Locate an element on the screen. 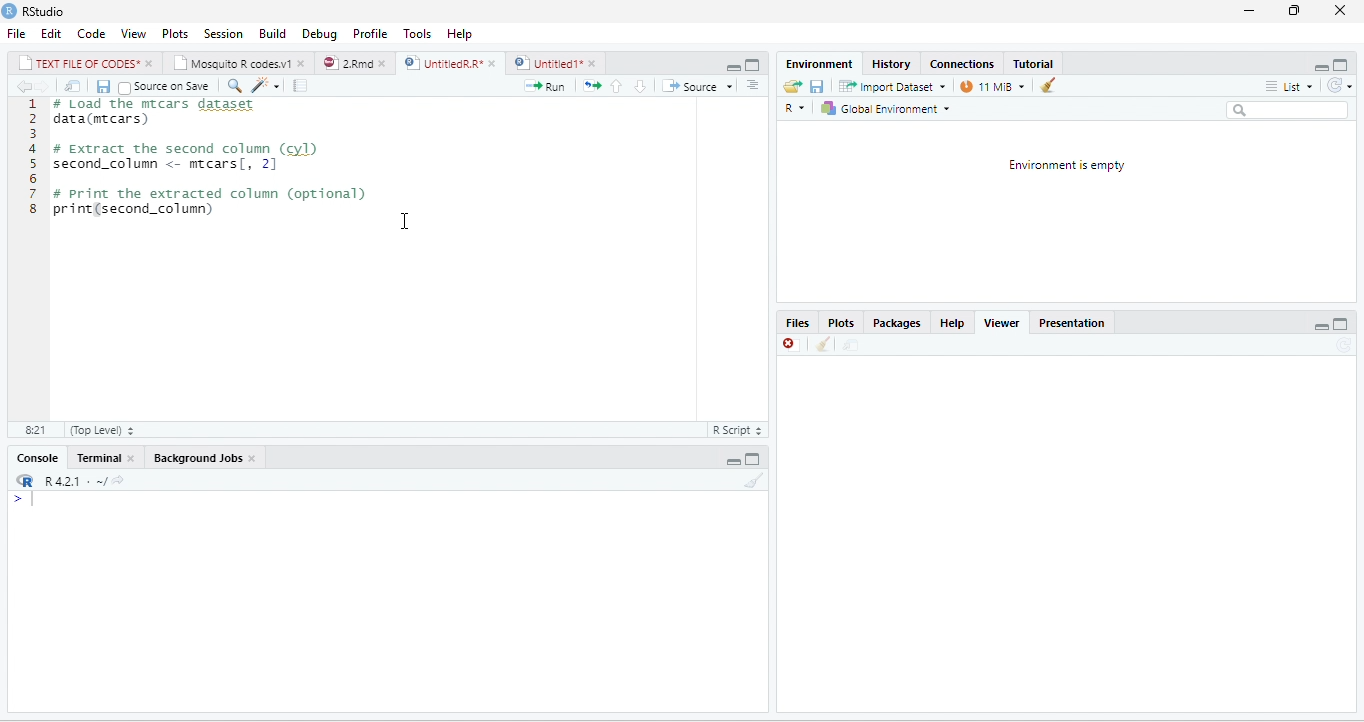 This screenshot has height=722, width=1364. Tutorial is located at coordinates (1032, 62).